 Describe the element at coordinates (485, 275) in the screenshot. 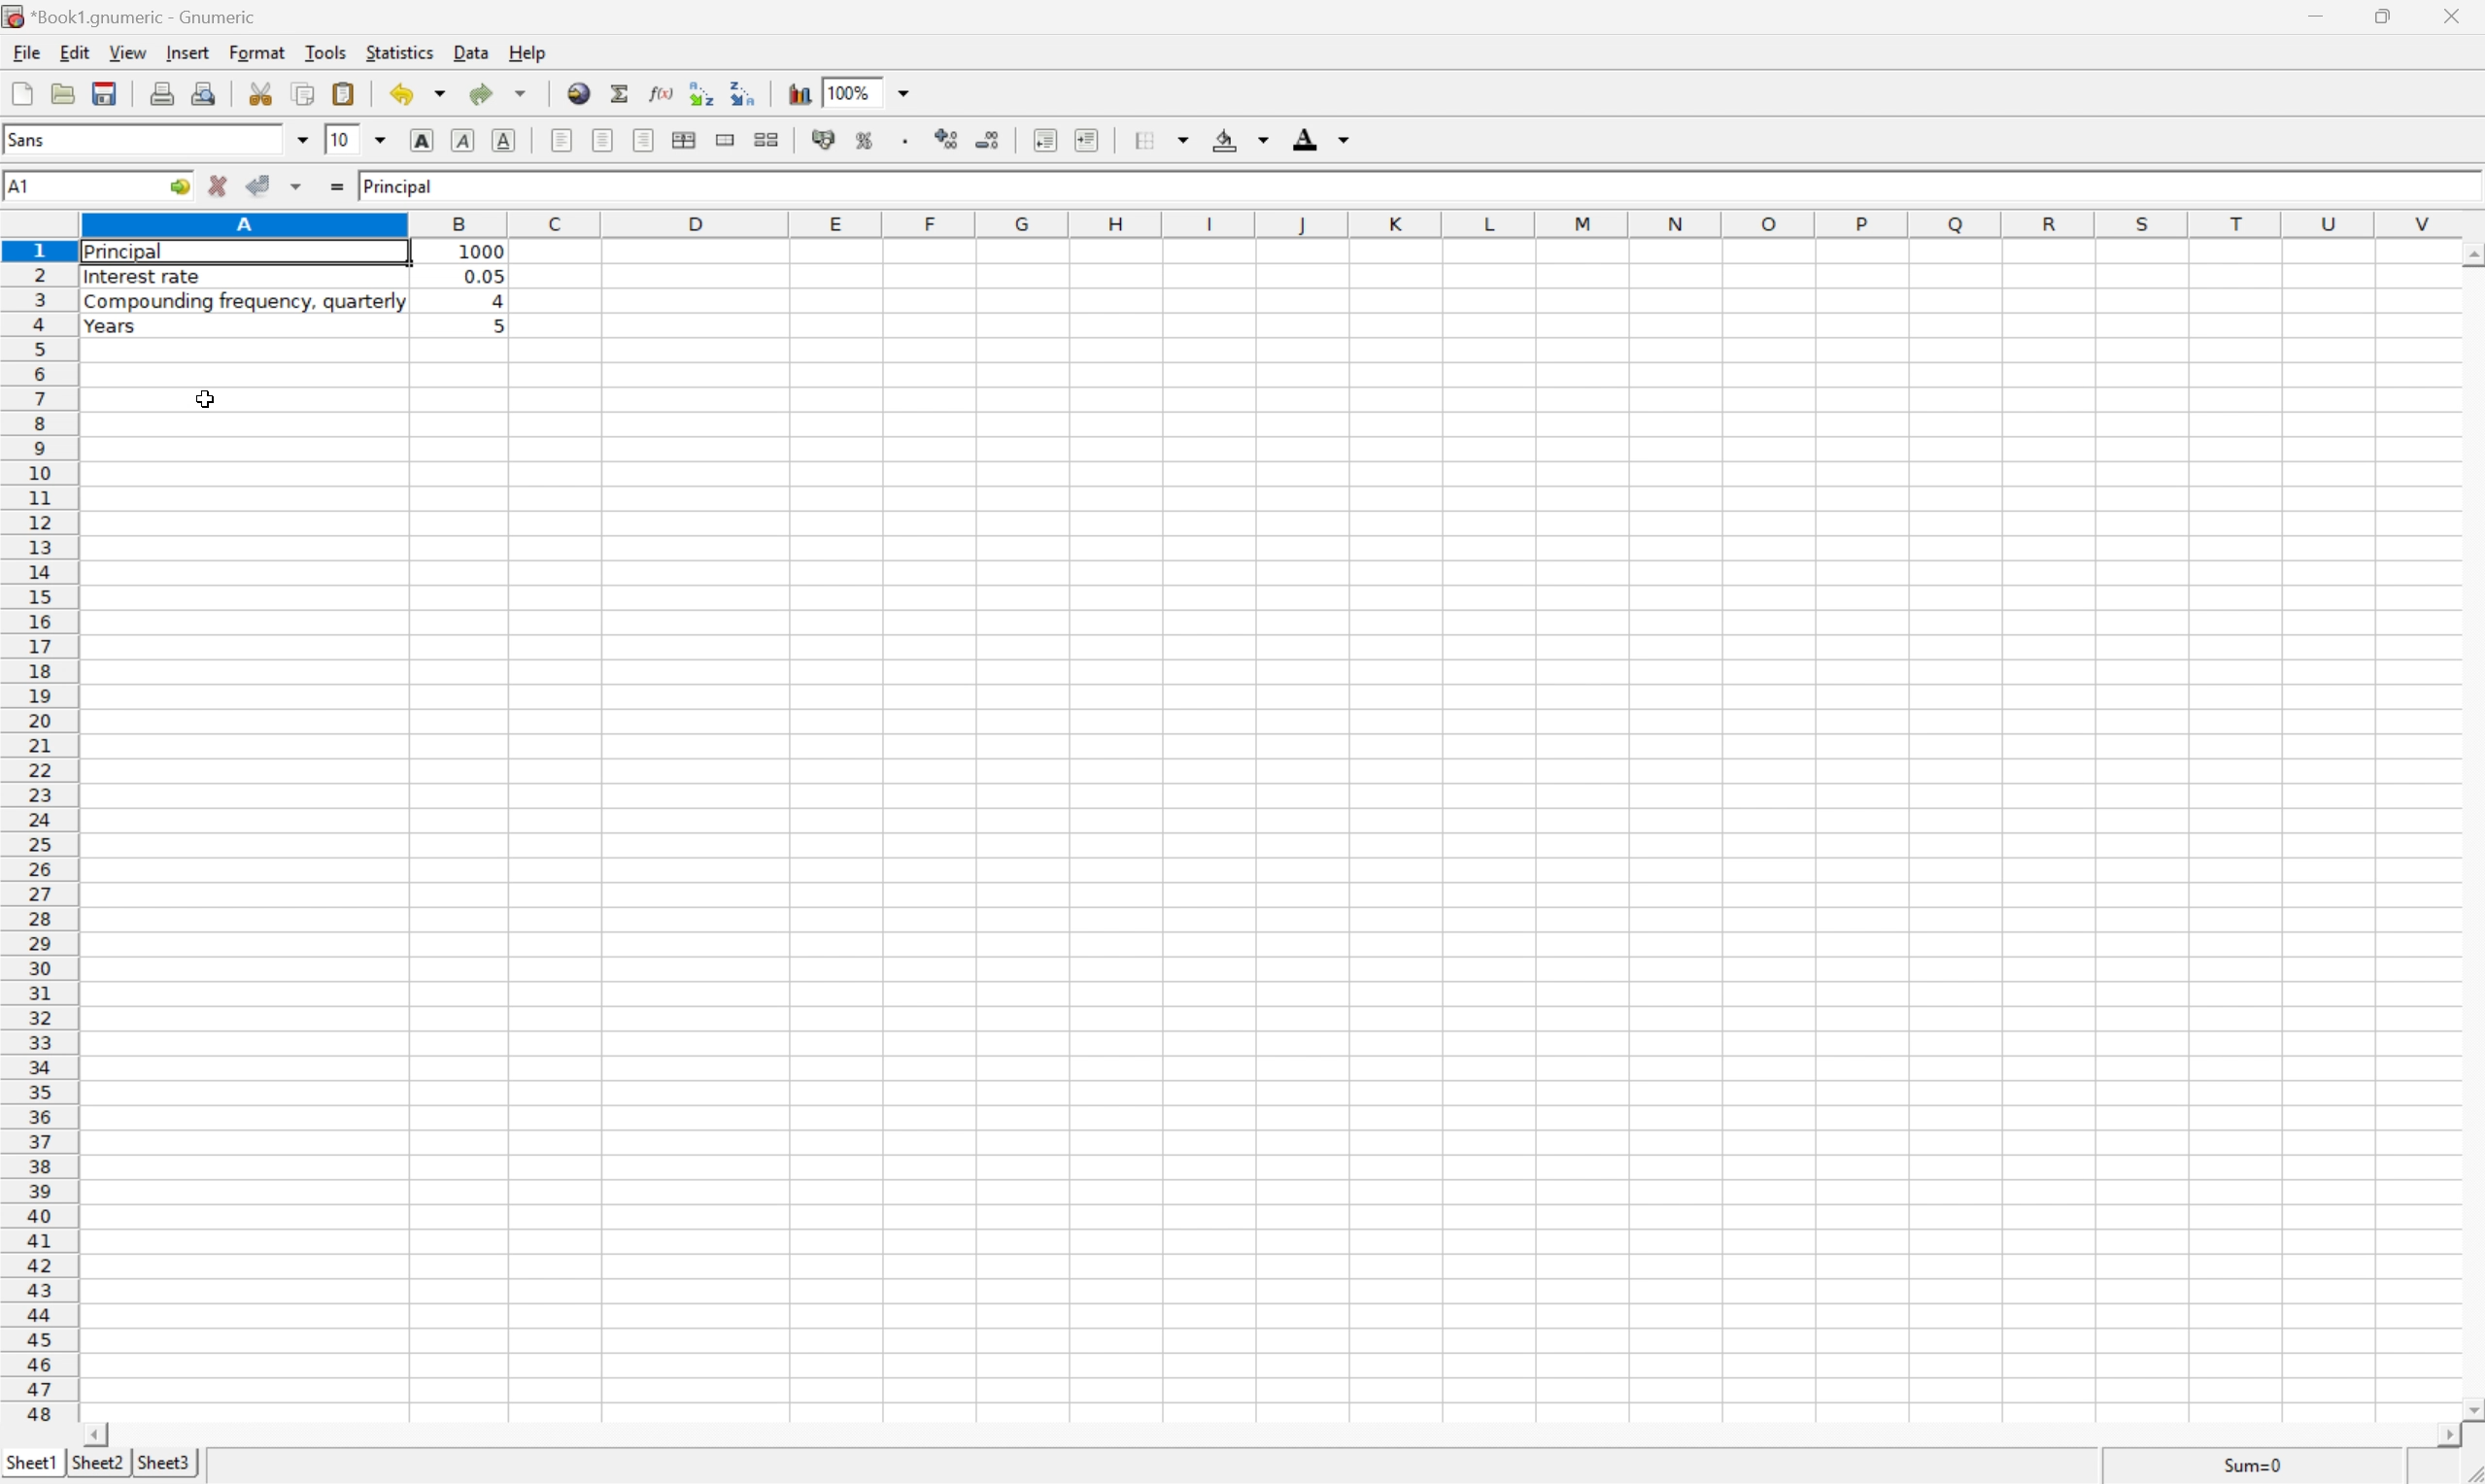

I see `0.05` at that location.